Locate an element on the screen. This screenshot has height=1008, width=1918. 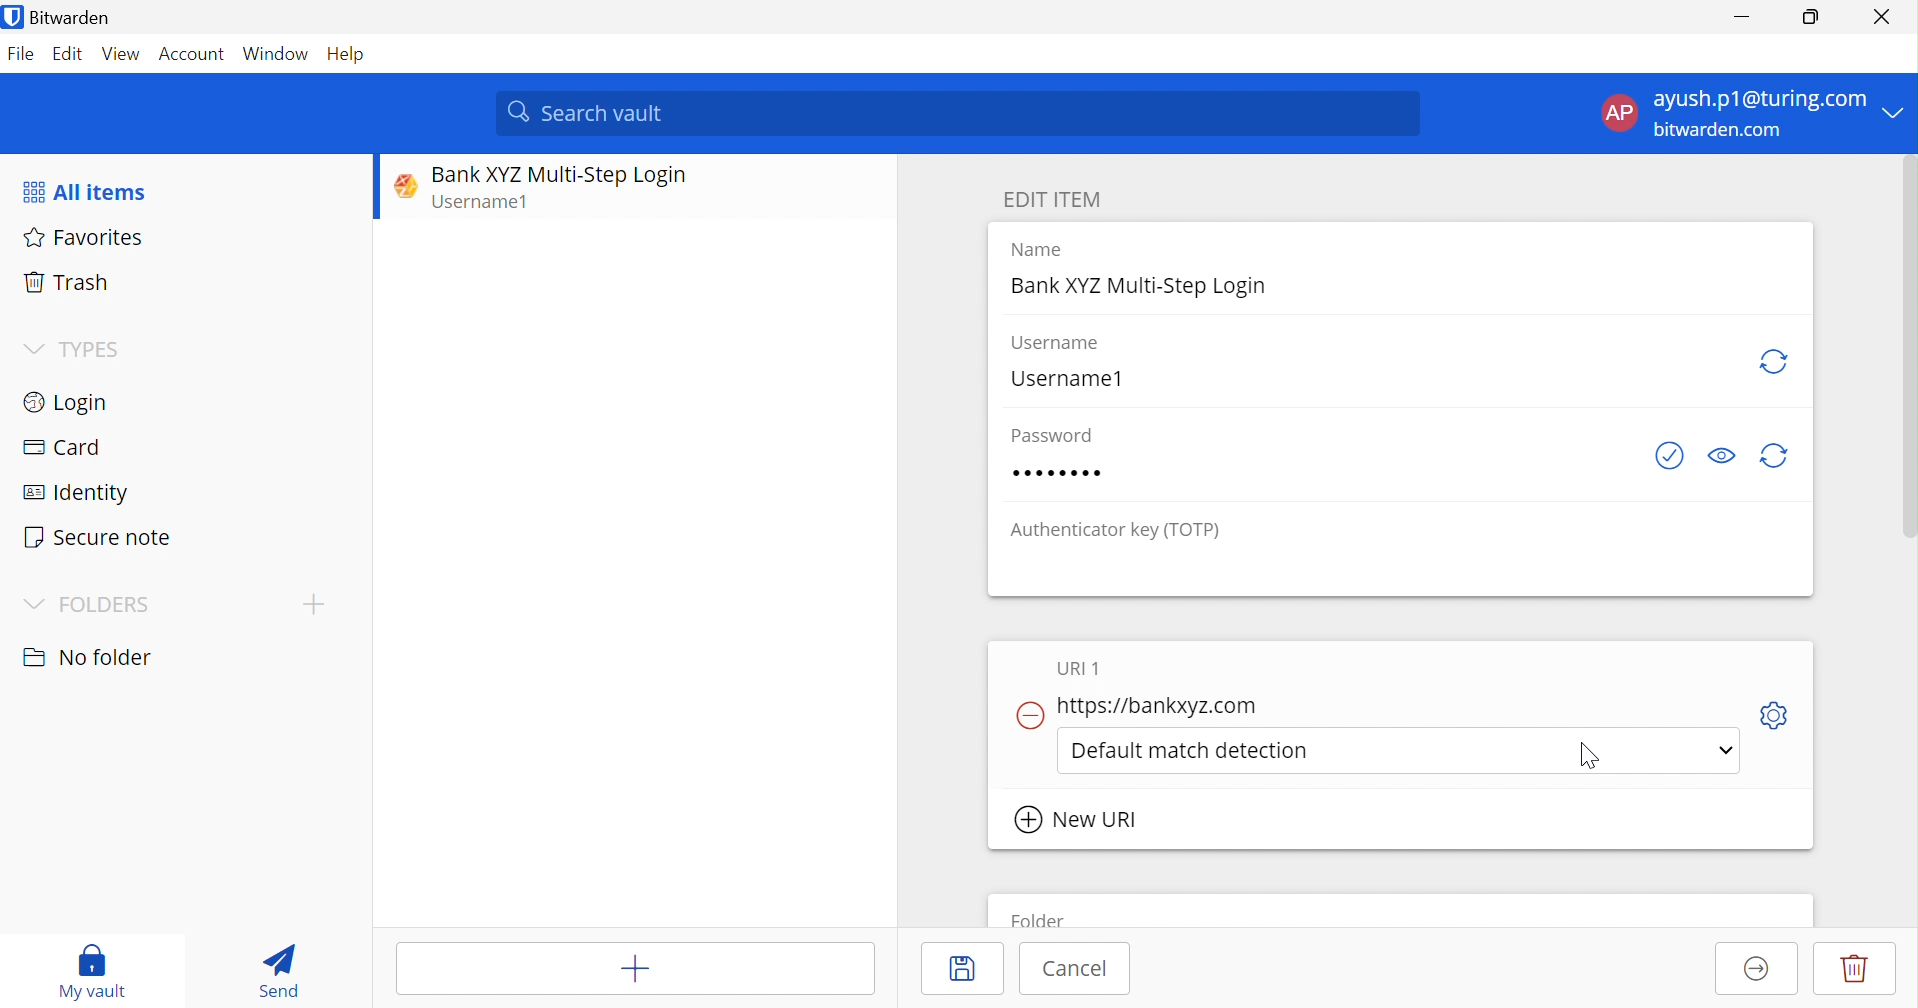
Drop Down is located at coordinates (32, 348).